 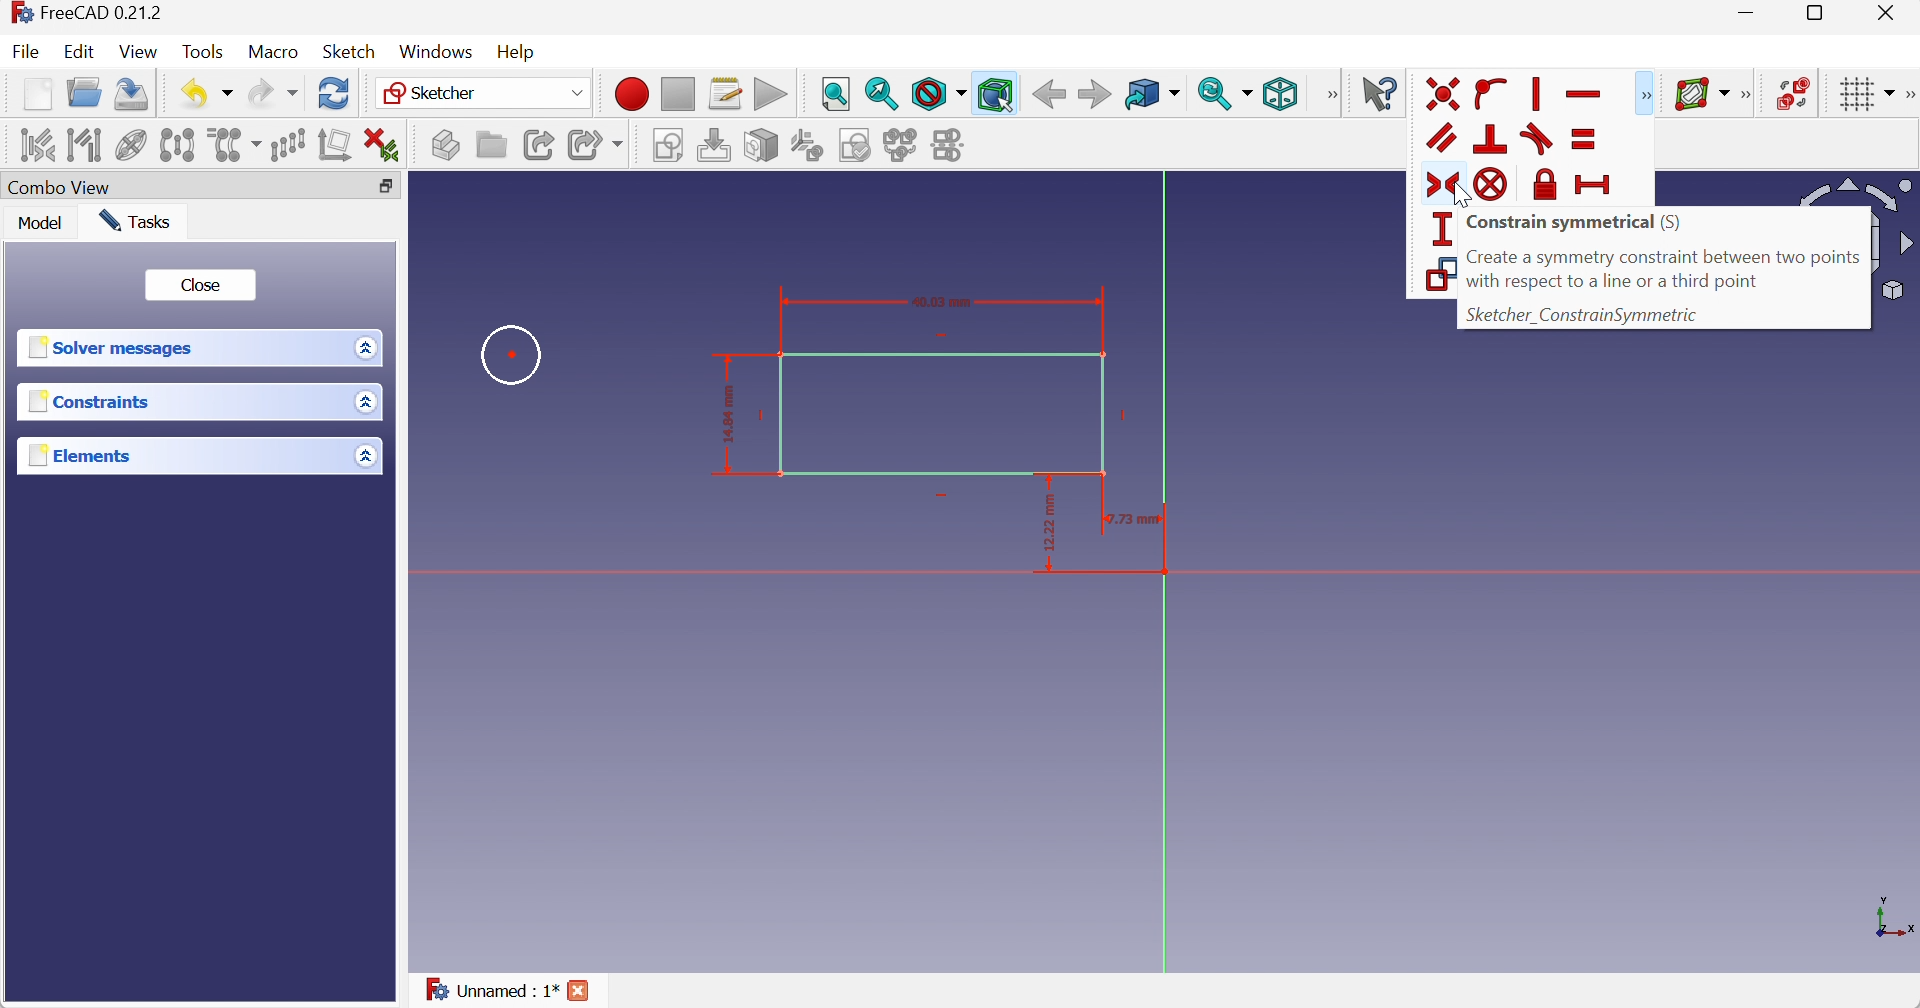 What do you see at coordinates (370, 347) in the screenshot?
I see `Drop down` at bounding box center [370, 347].